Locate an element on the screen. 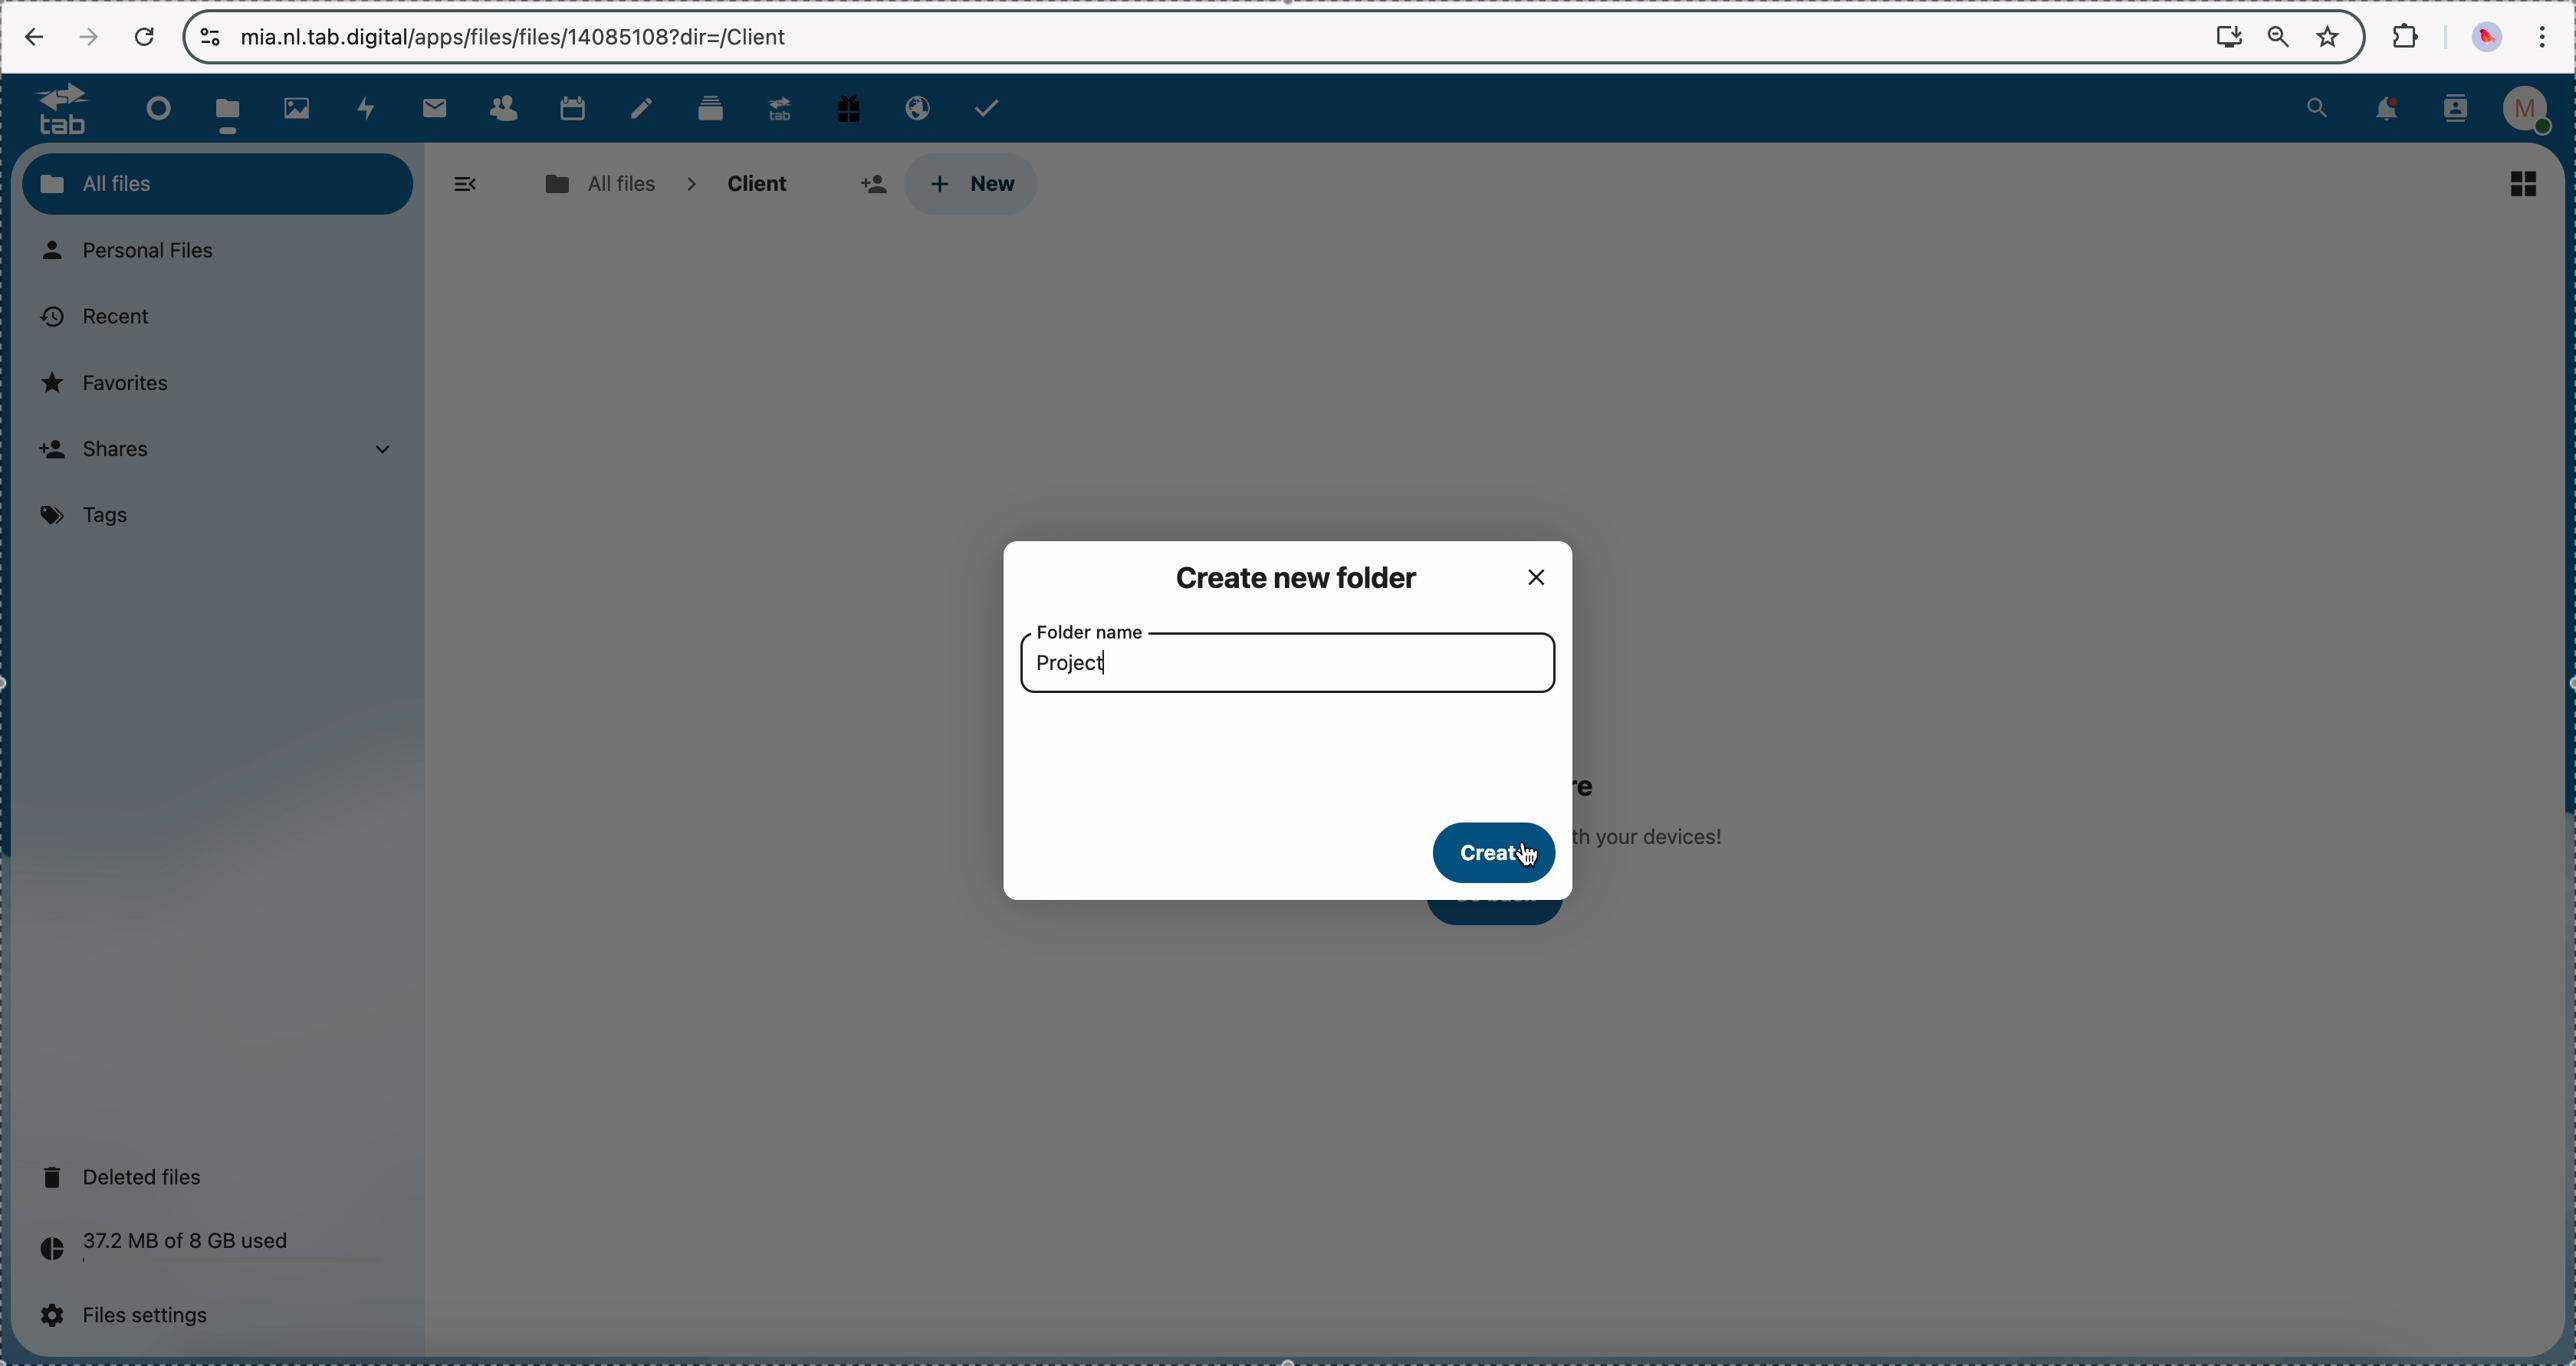 The width and height of the screenshot is (2576, 1366). zoom out is located at coordinates (2279, 38).